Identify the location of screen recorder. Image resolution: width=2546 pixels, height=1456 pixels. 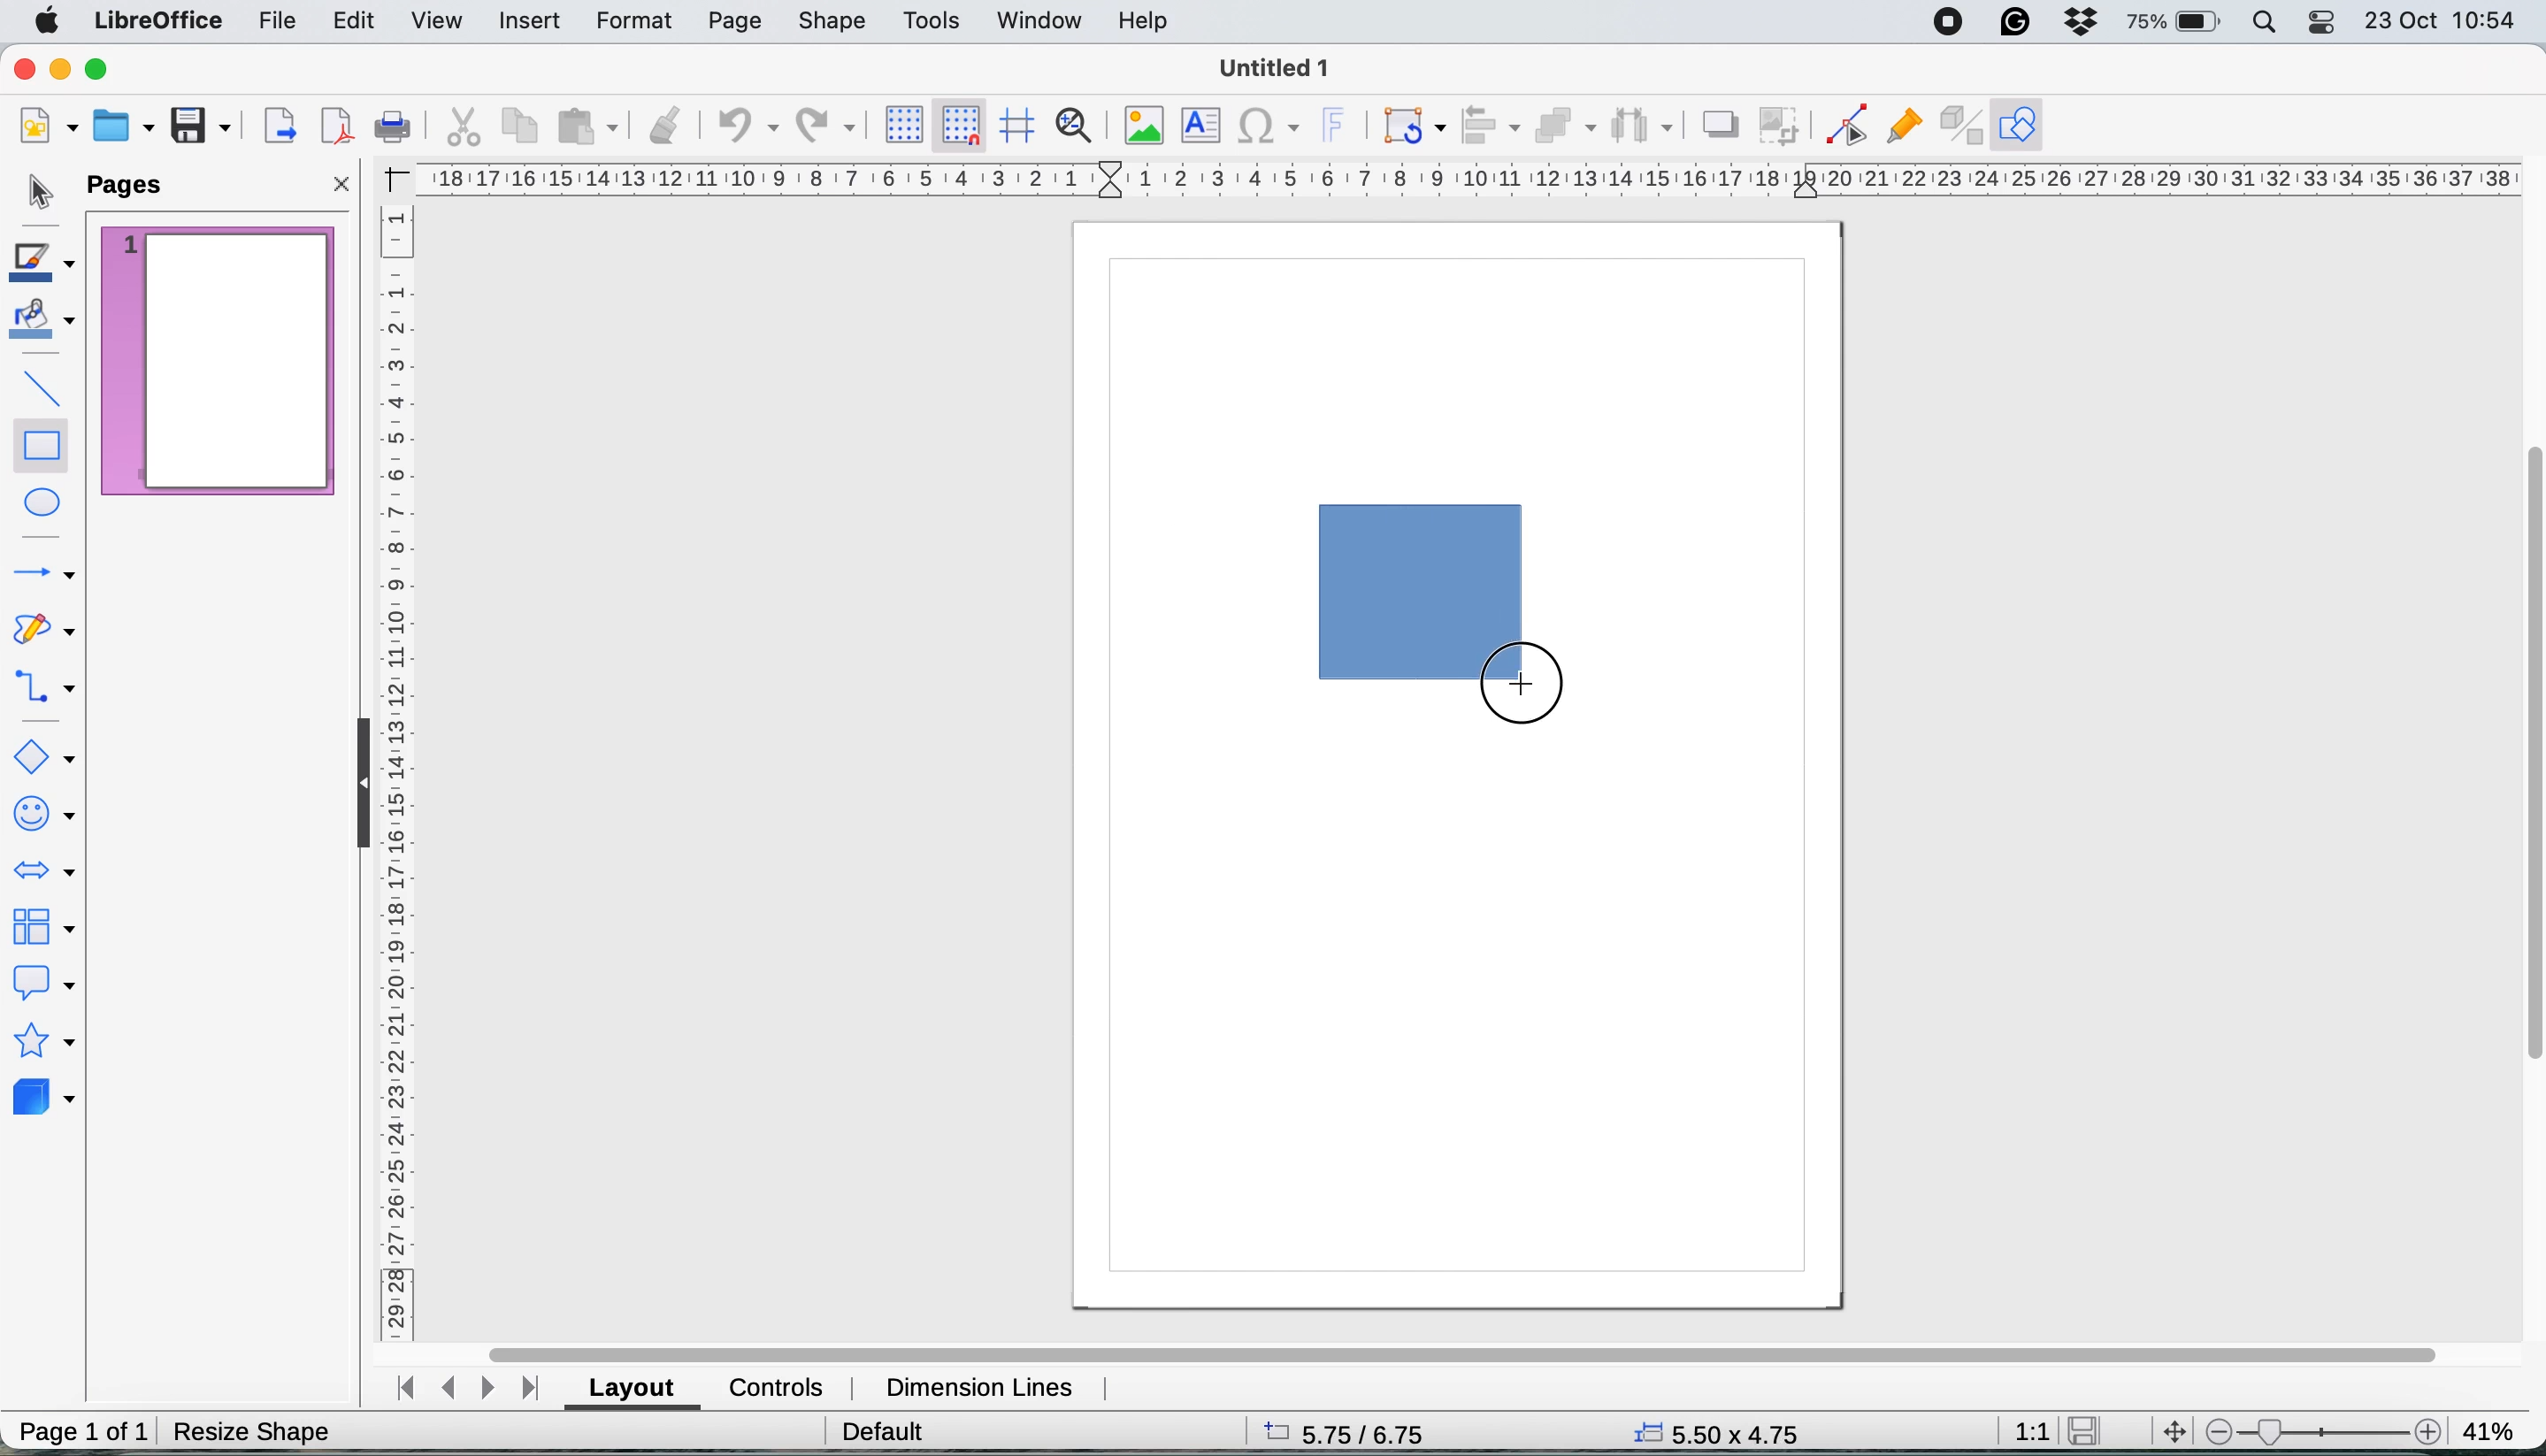
(1945, 23).